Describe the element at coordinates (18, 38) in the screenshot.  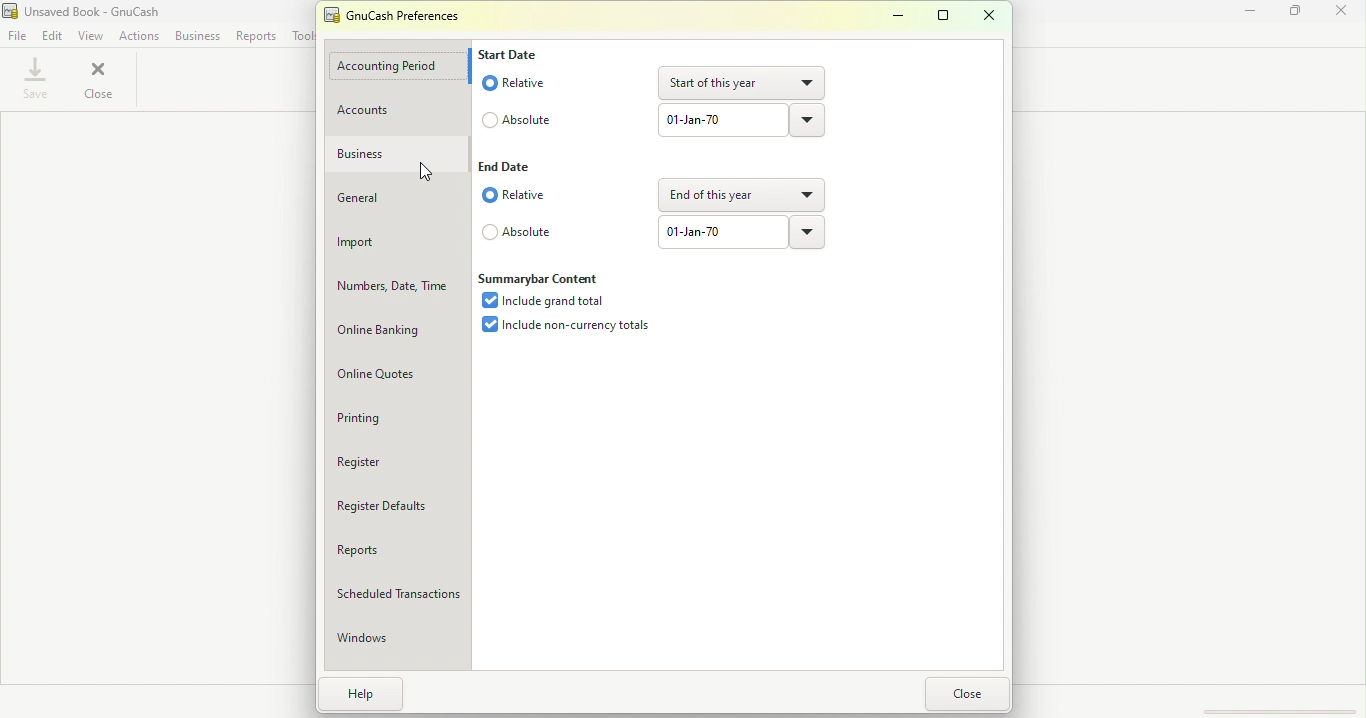
I see `File` at that location.